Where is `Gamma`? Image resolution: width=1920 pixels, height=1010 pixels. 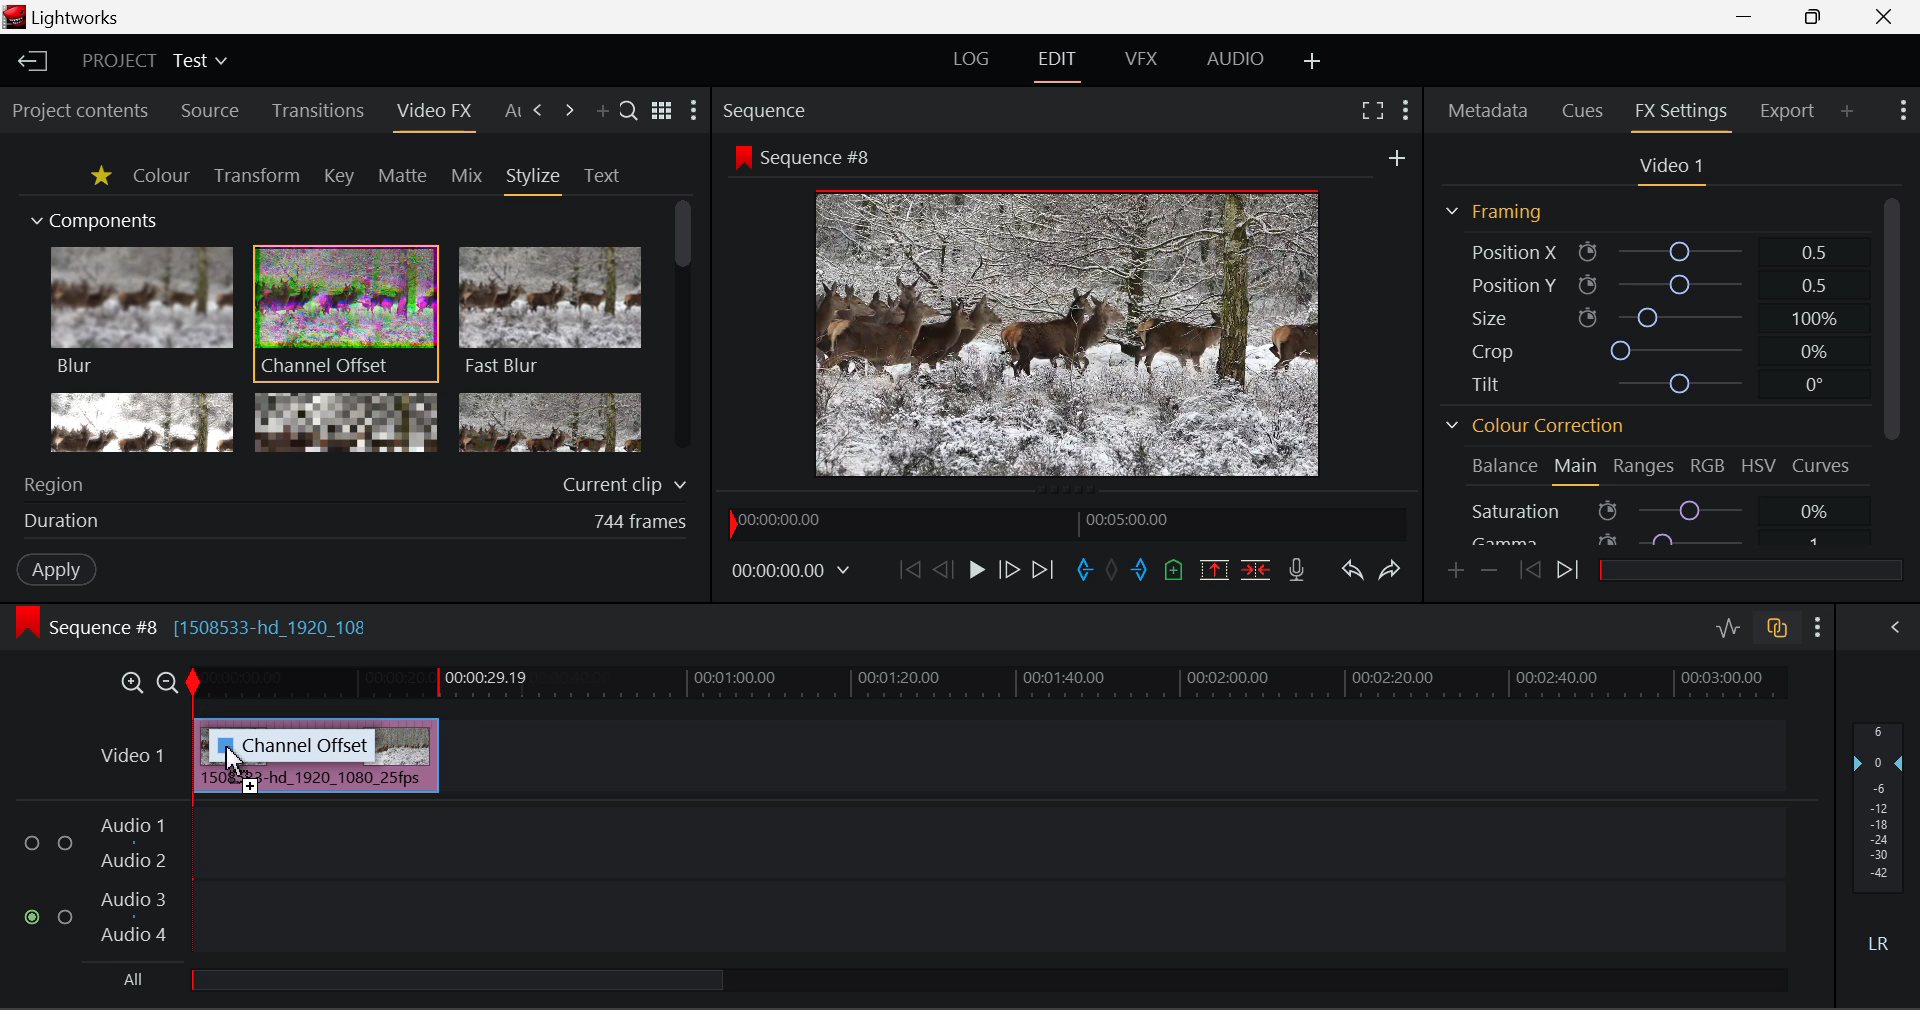
Gamma is located at coordinates (1649, 540).